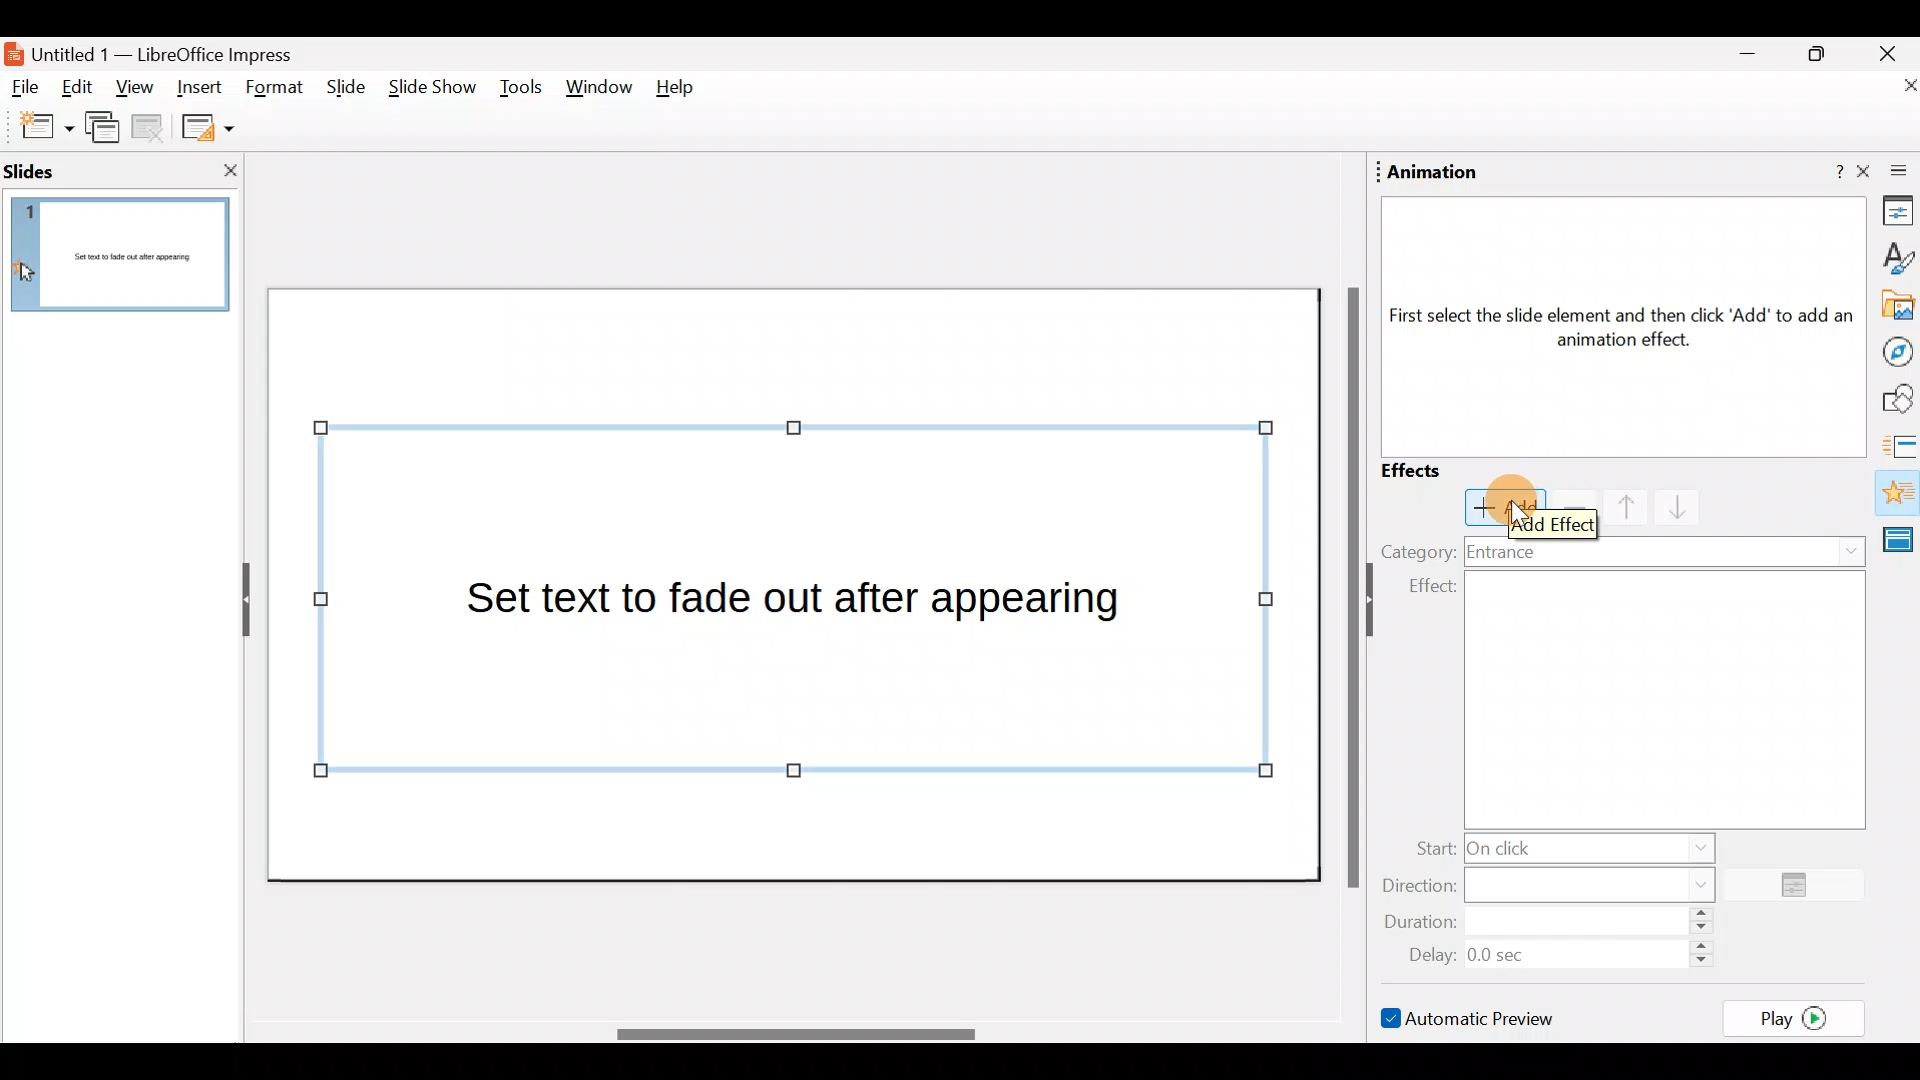 The width and height of the screenshot is (1920, 1080). Describe the element at coordinates (1888, 52) in the screenshot. I see `Close` at that location.